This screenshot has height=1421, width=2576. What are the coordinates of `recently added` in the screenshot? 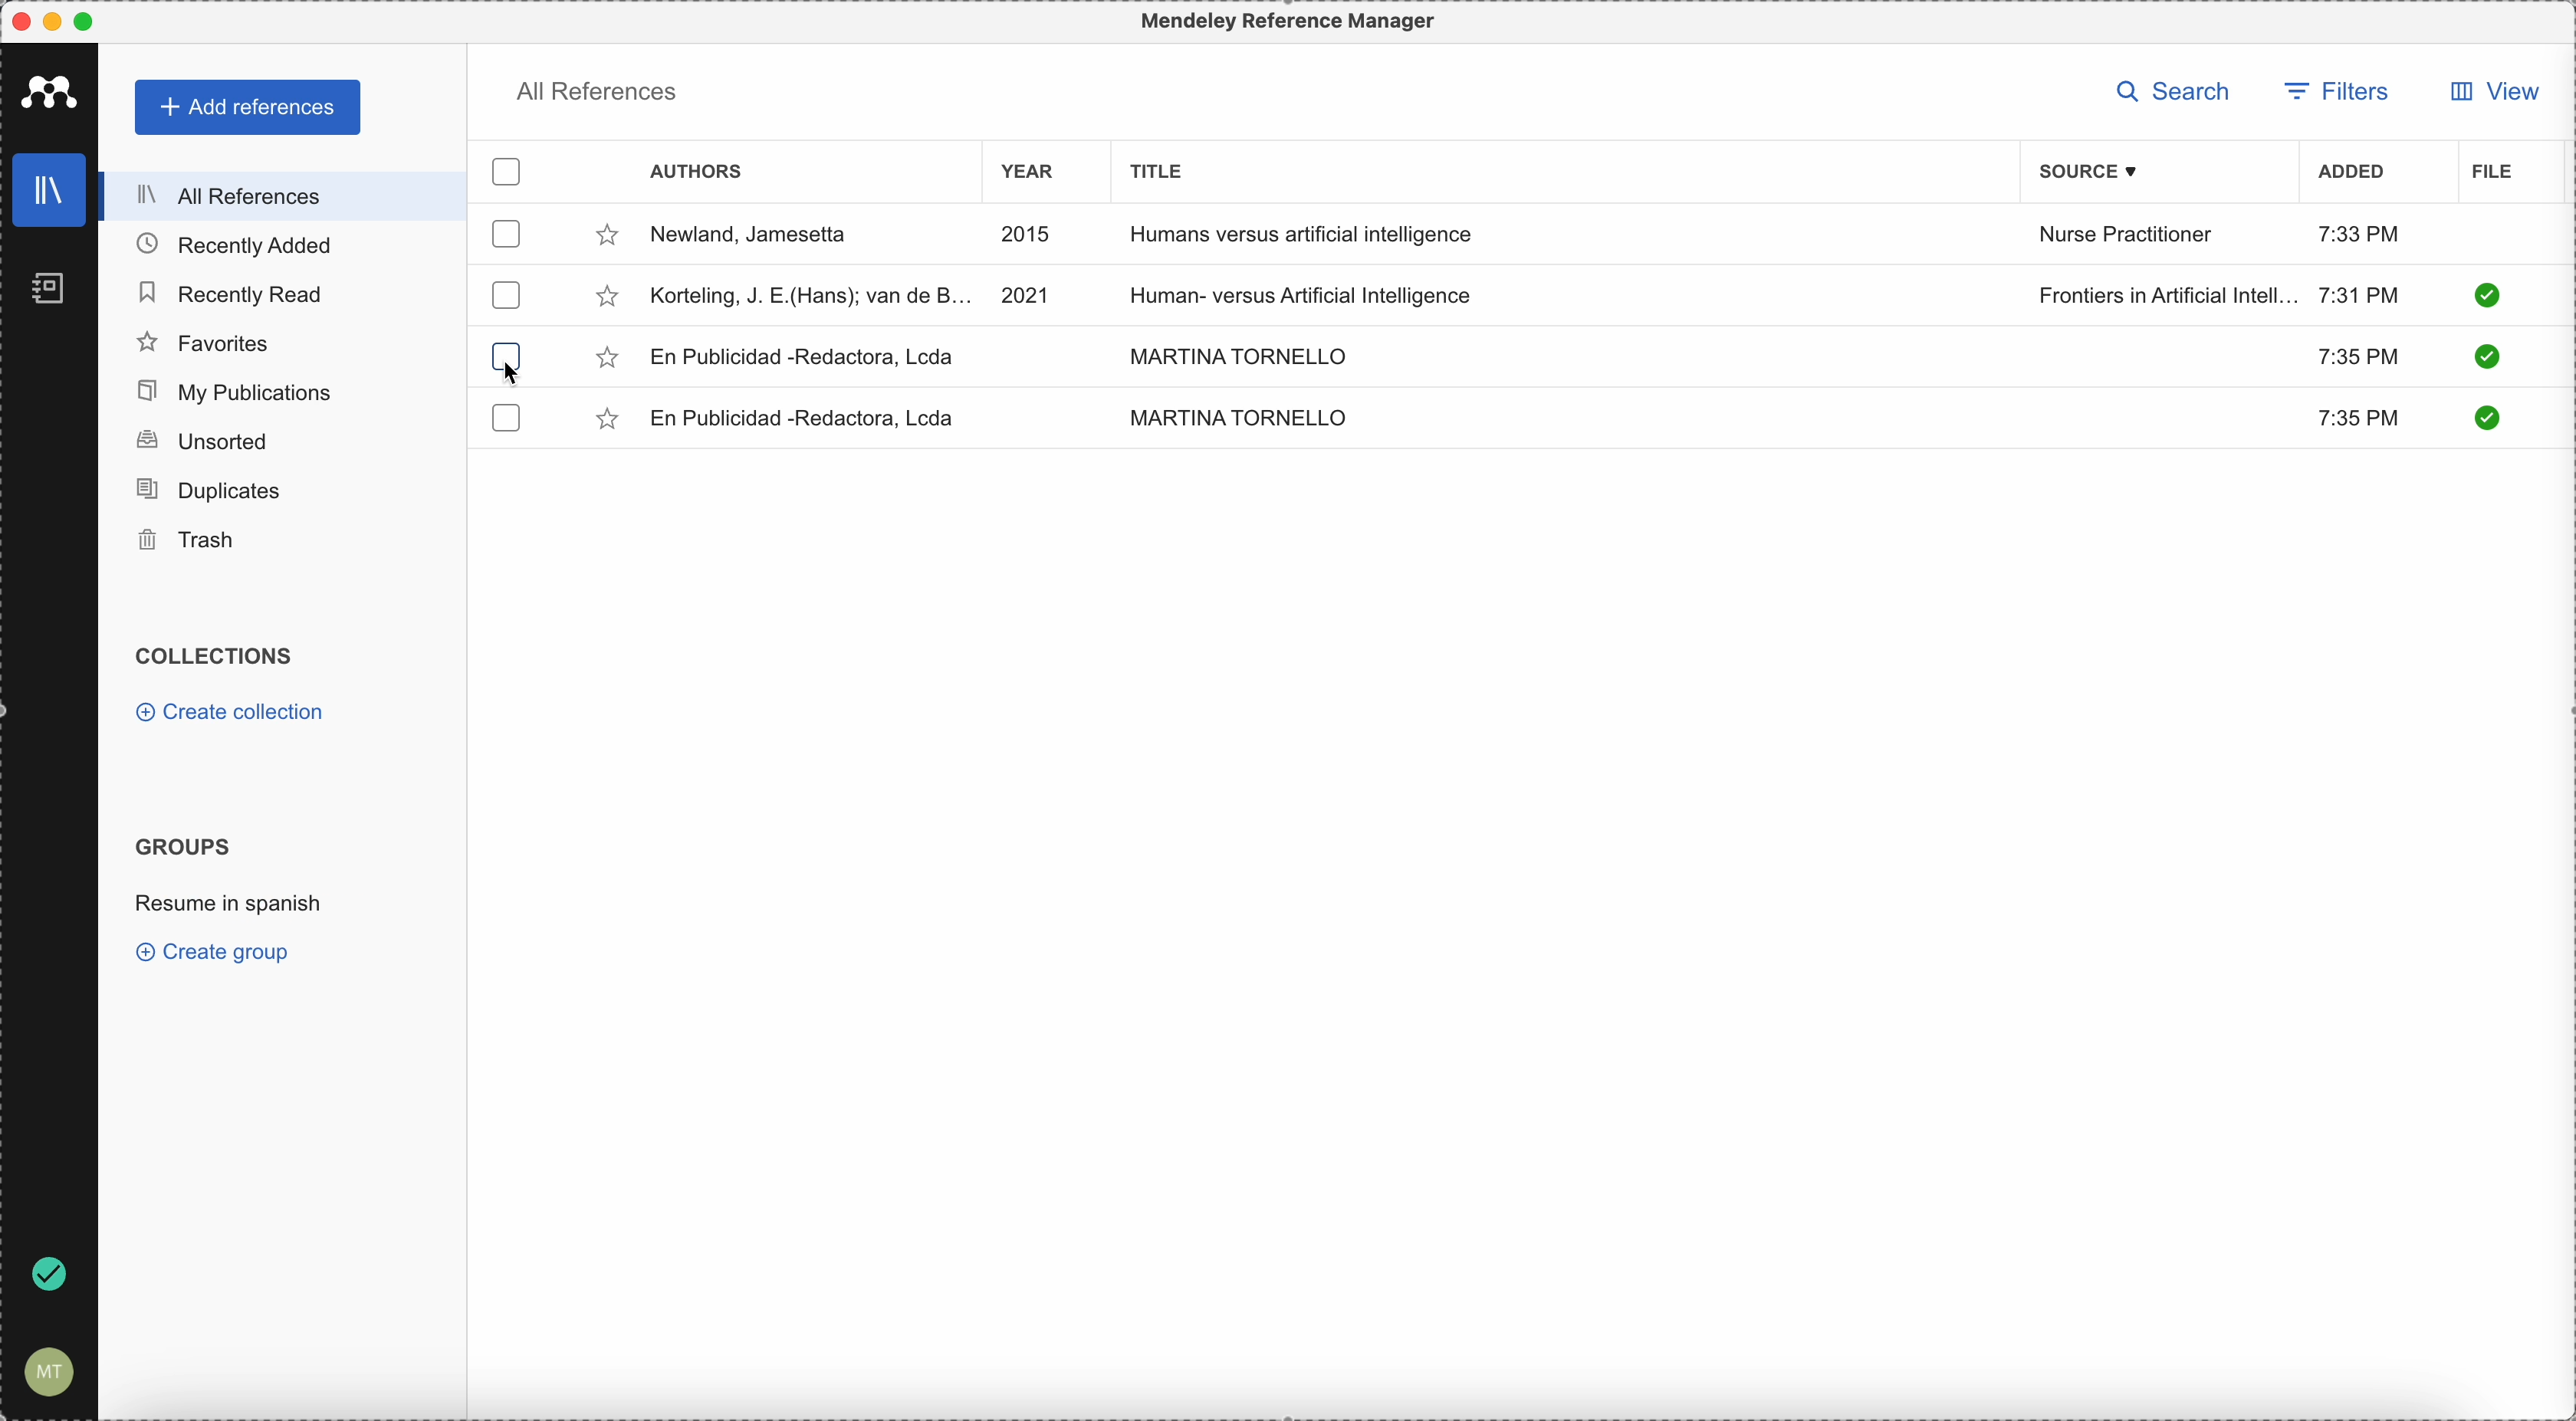 It's located at (251, 244).